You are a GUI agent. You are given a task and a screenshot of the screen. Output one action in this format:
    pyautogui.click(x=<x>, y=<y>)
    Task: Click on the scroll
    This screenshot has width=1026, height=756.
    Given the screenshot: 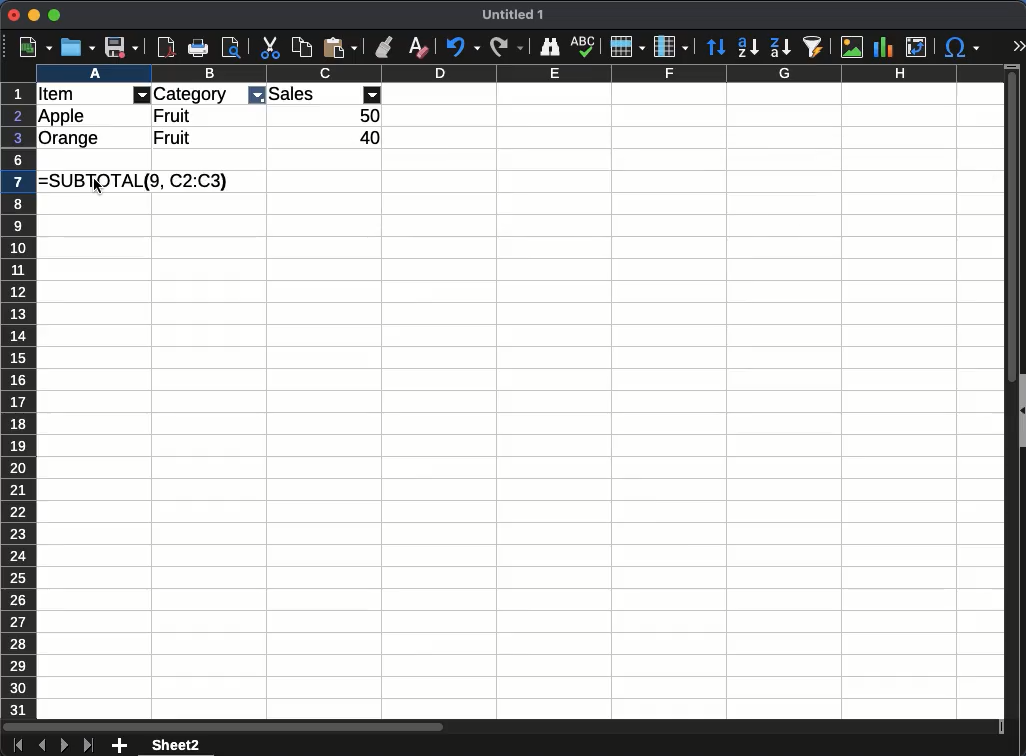 What is the action you would take?
    pyautogui.click(x=1008, y=402)
    